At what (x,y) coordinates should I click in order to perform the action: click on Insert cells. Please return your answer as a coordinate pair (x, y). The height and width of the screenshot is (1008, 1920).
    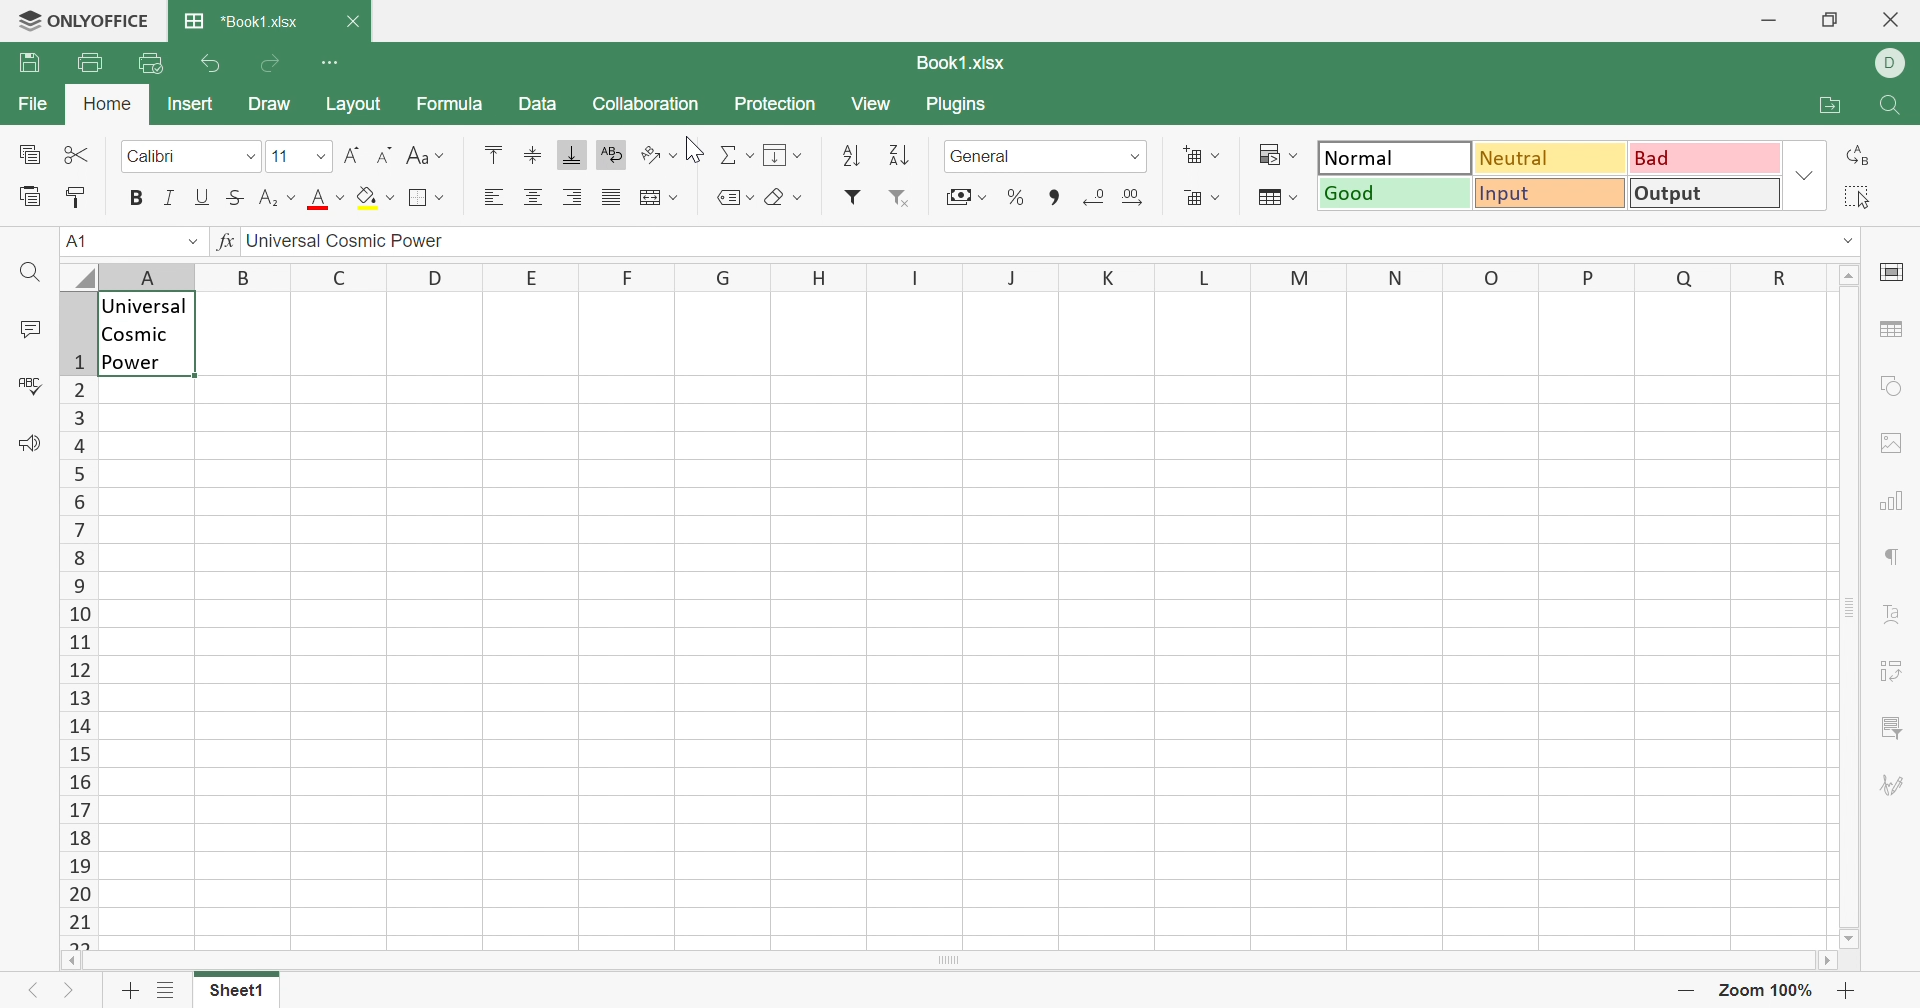
    Looking at the image, I should click on (1203, 154).